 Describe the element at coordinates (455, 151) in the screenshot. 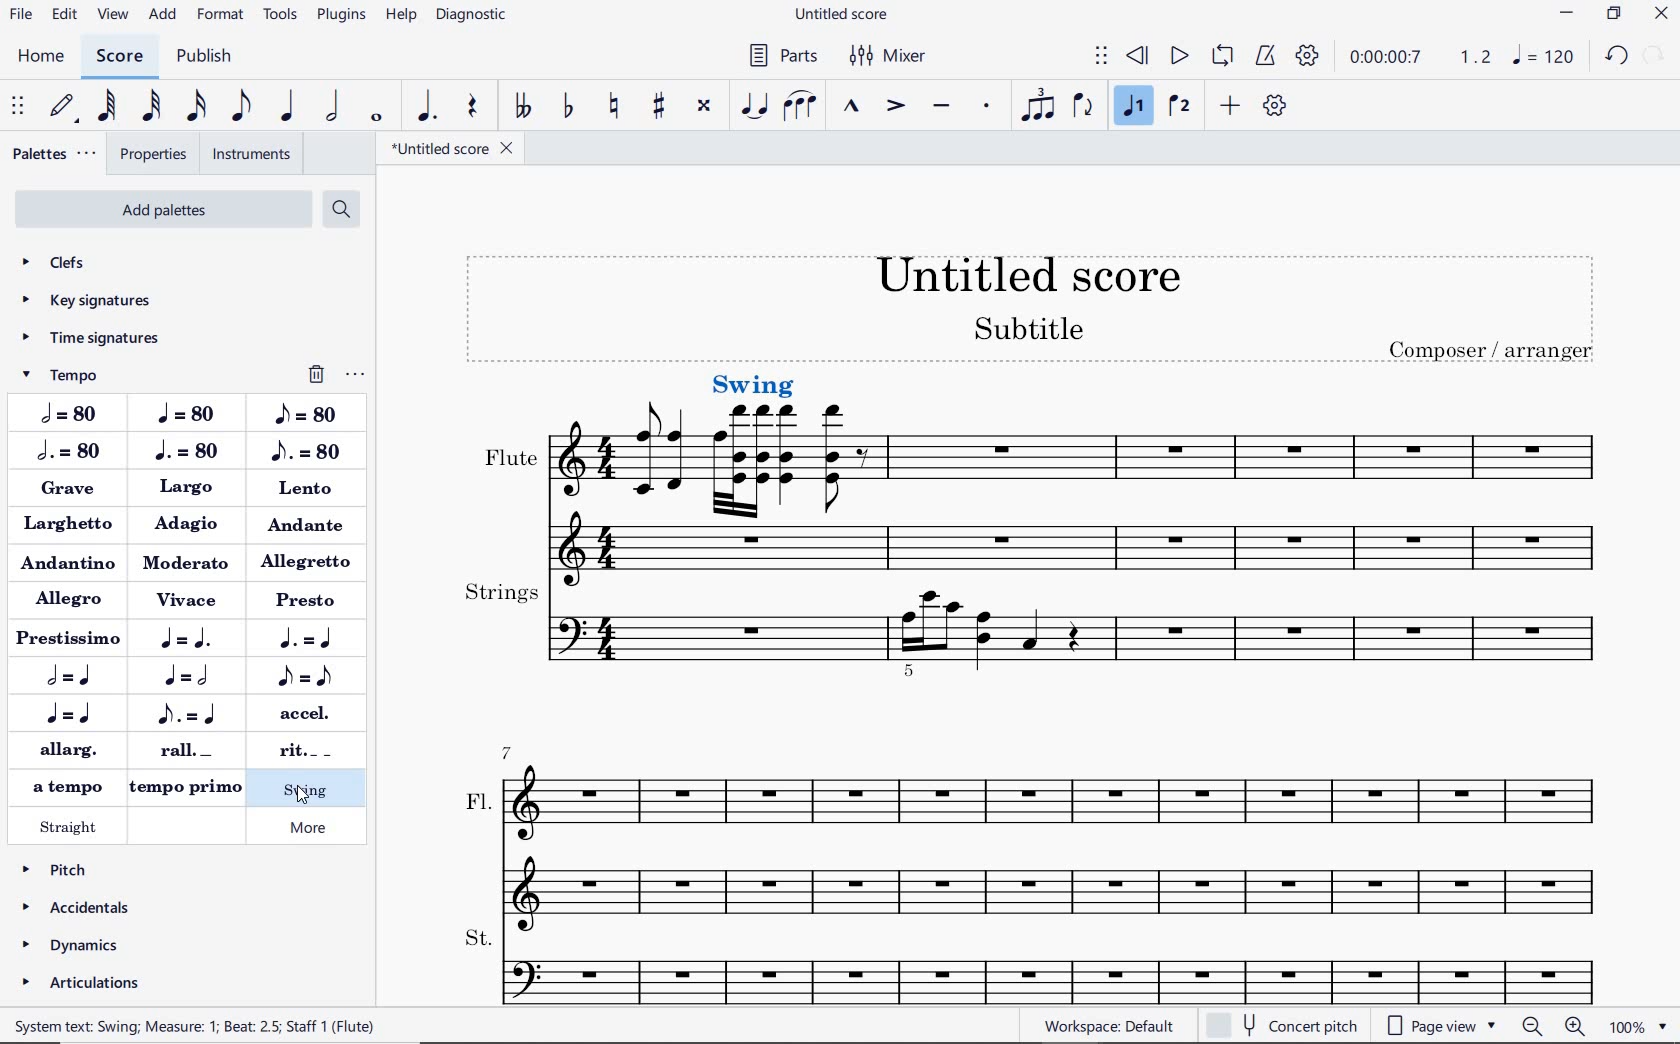

I see `file name` at that location.